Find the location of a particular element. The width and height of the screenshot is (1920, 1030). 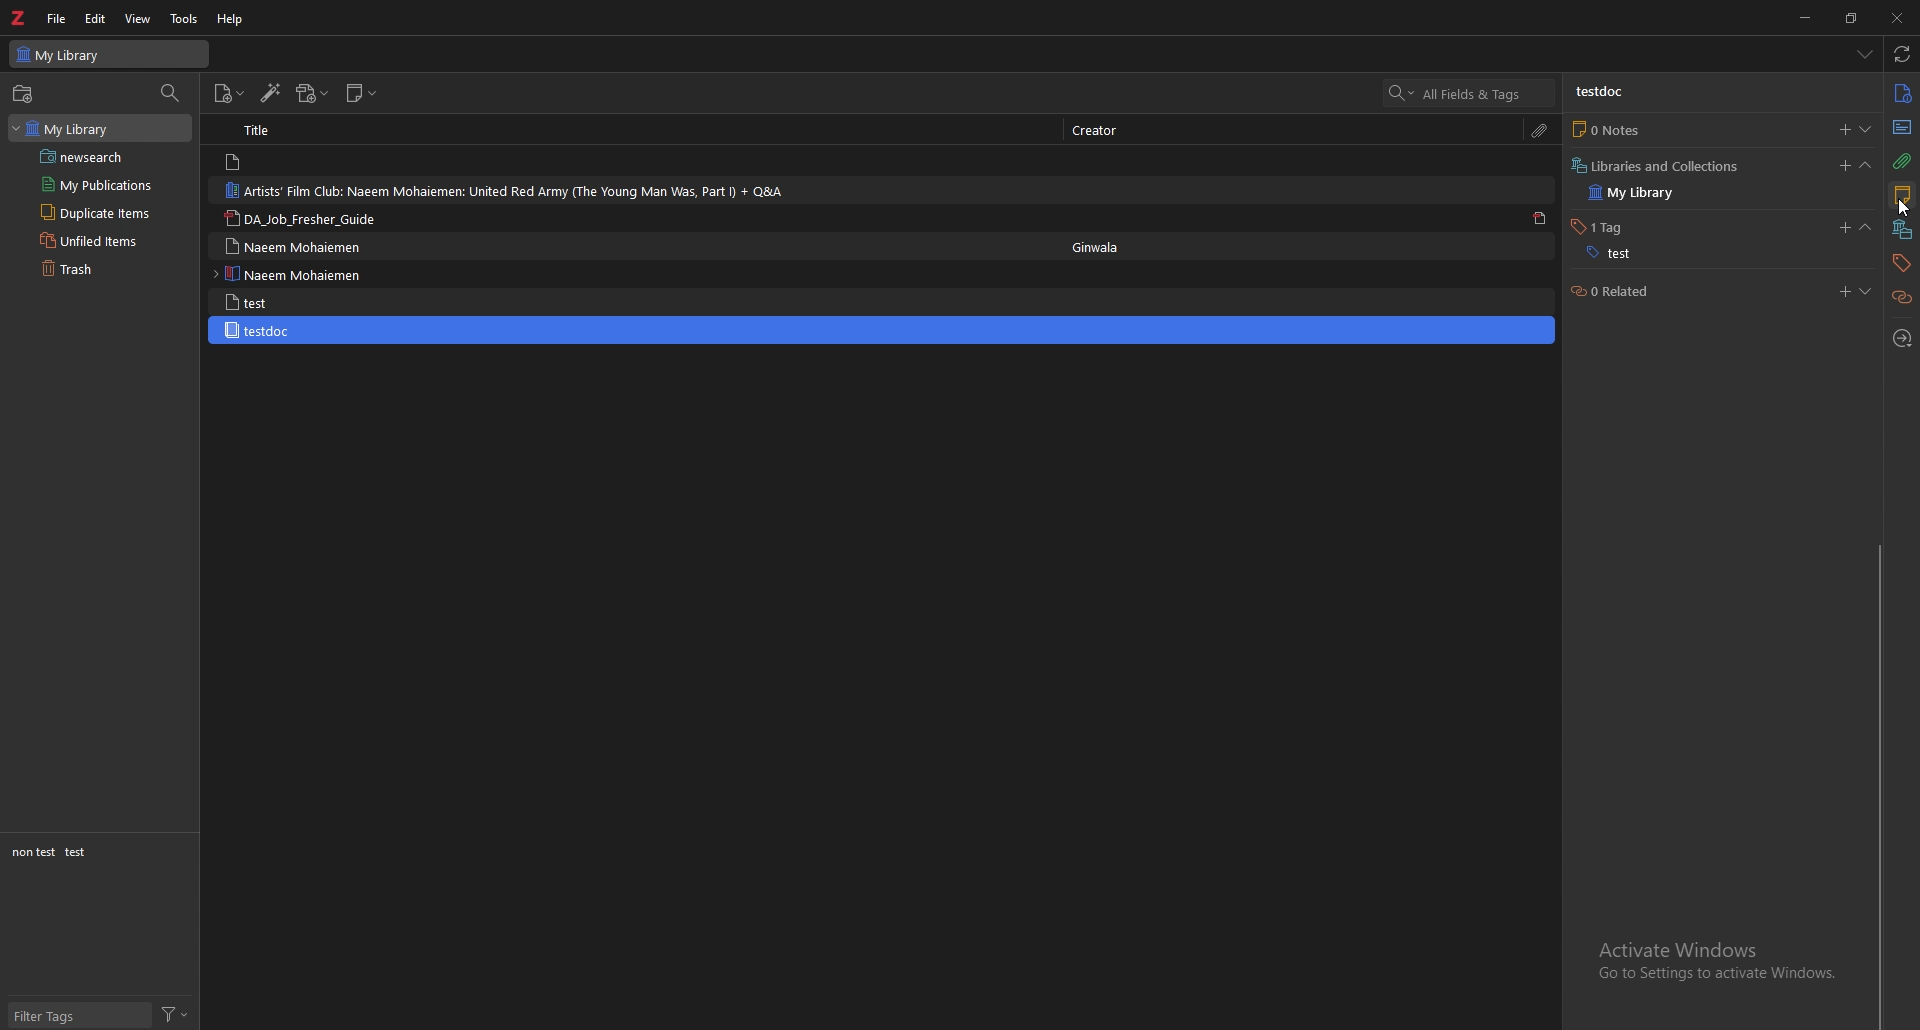

show is located at coordinates (1864, 131).